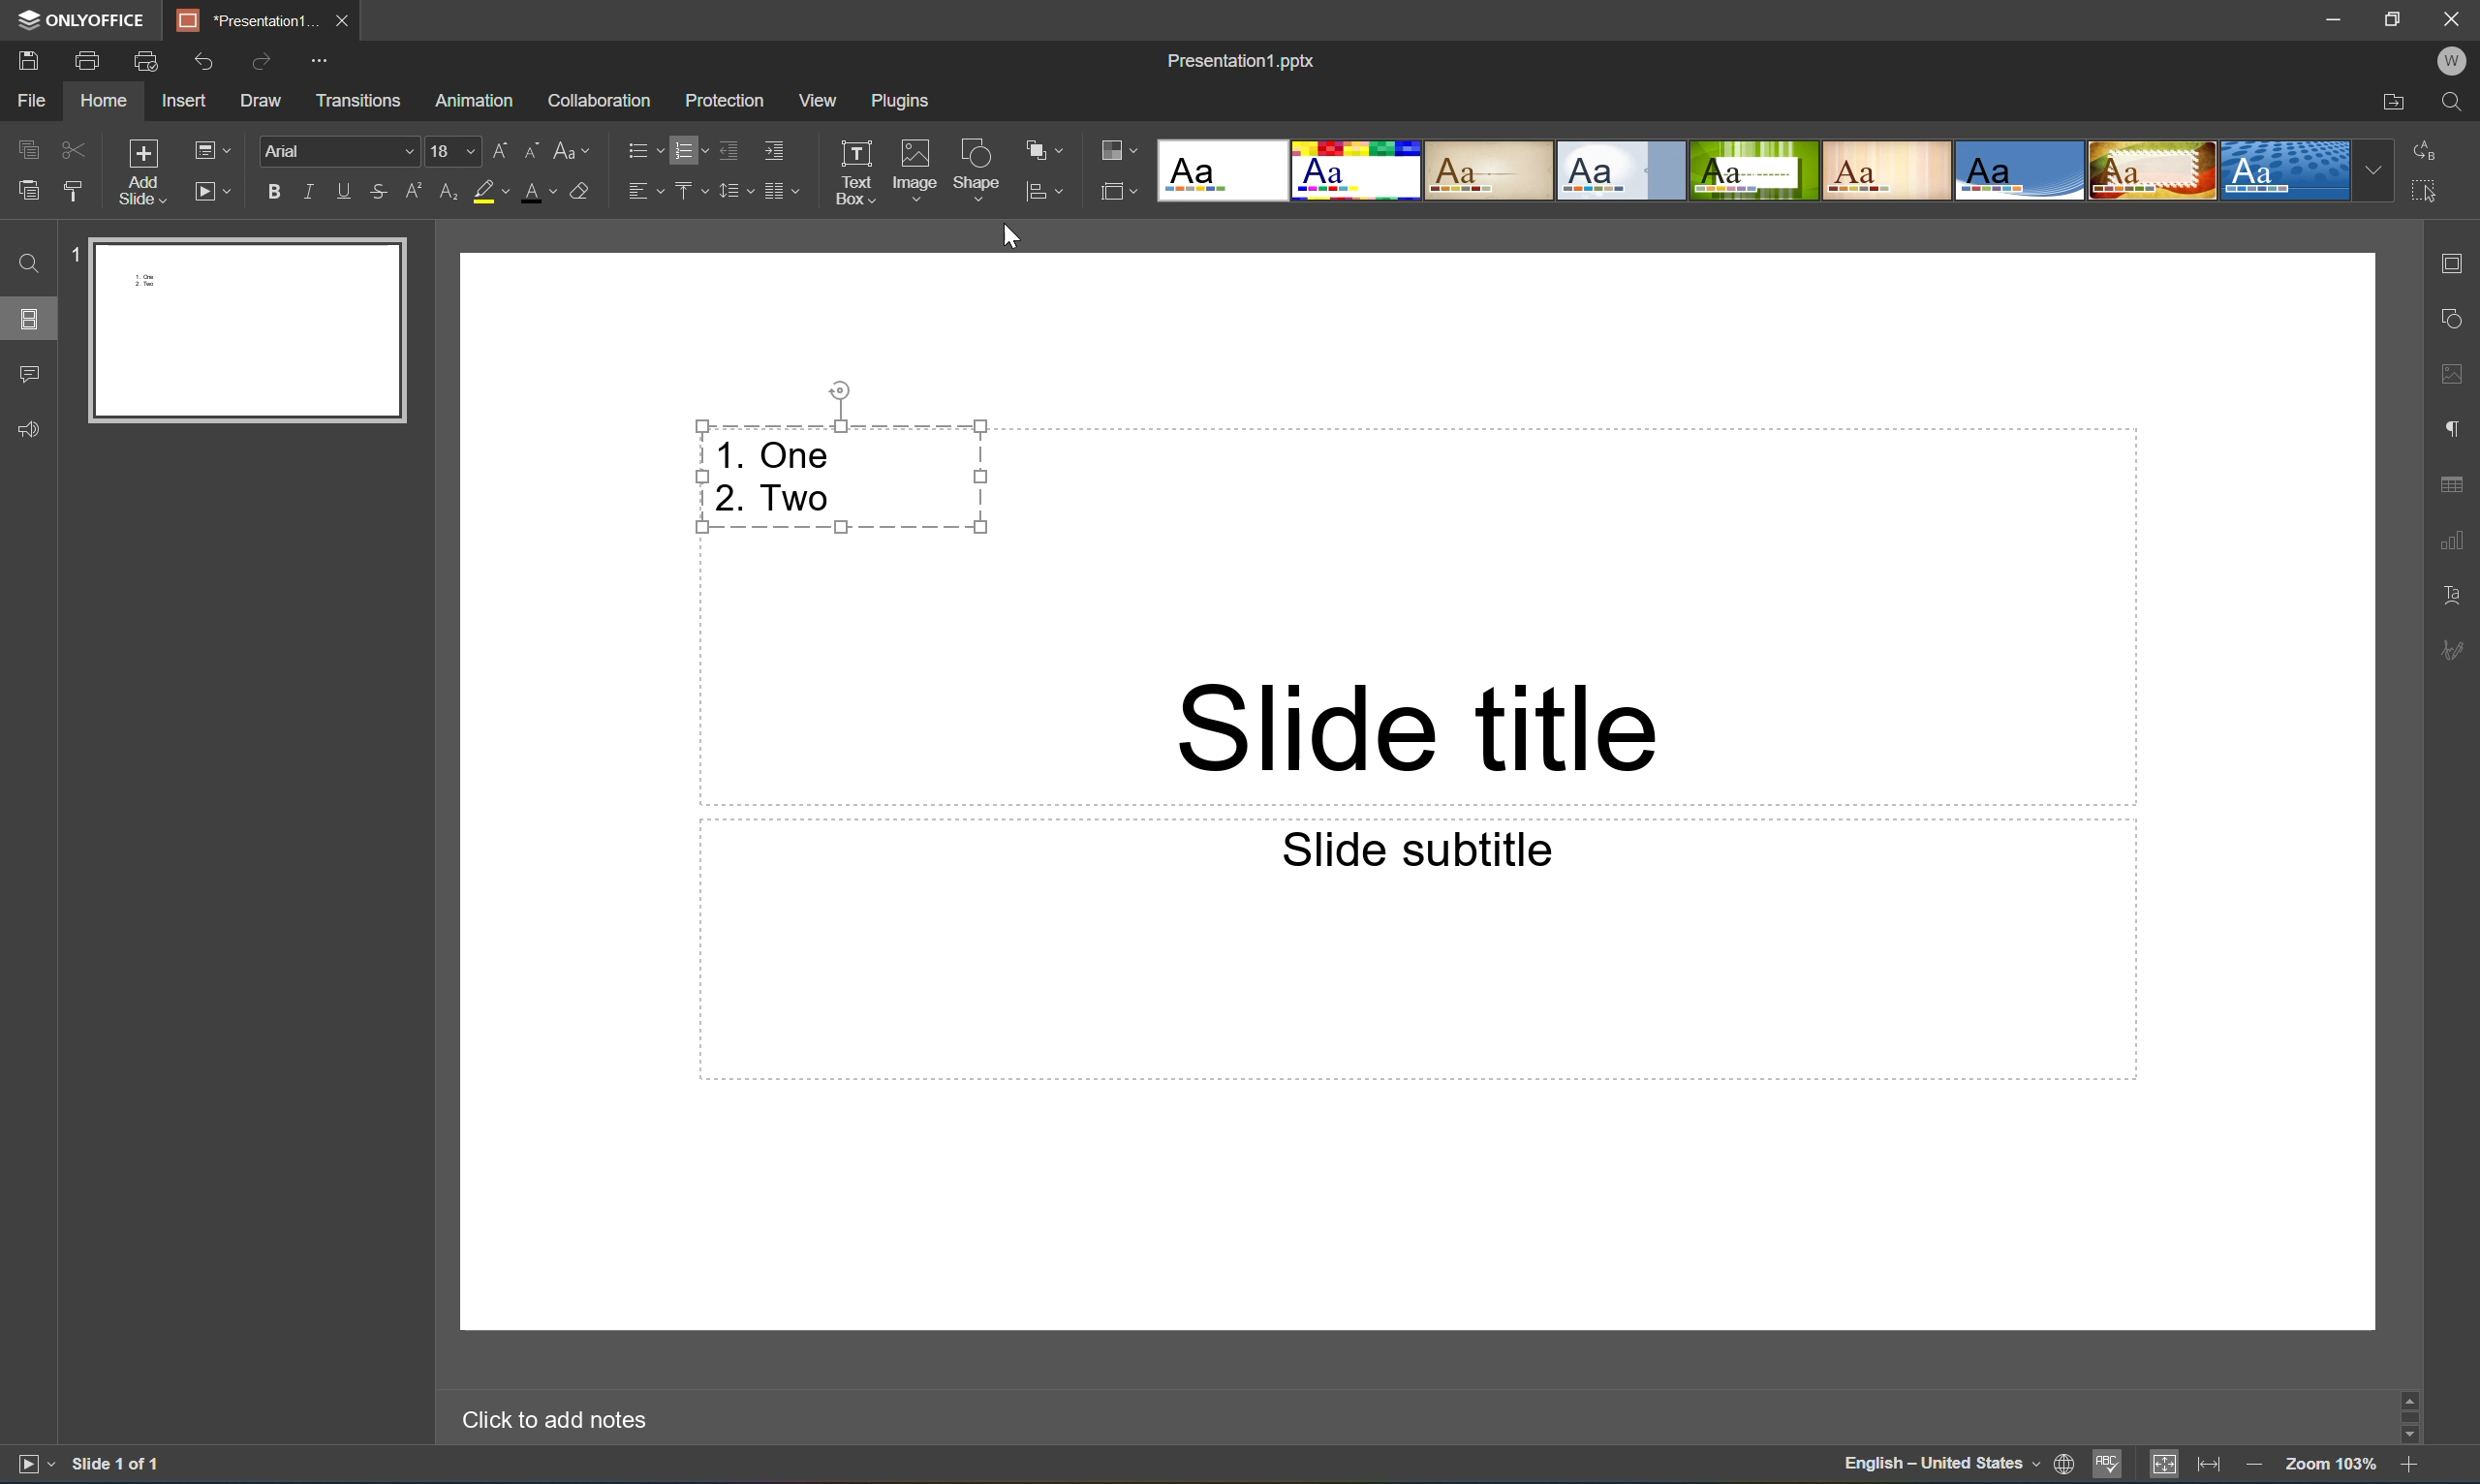 This screenshot has height=1484, width=2480. Describe the element at coordinates (794, 499) in the screenshot. I see `Two` at that location.